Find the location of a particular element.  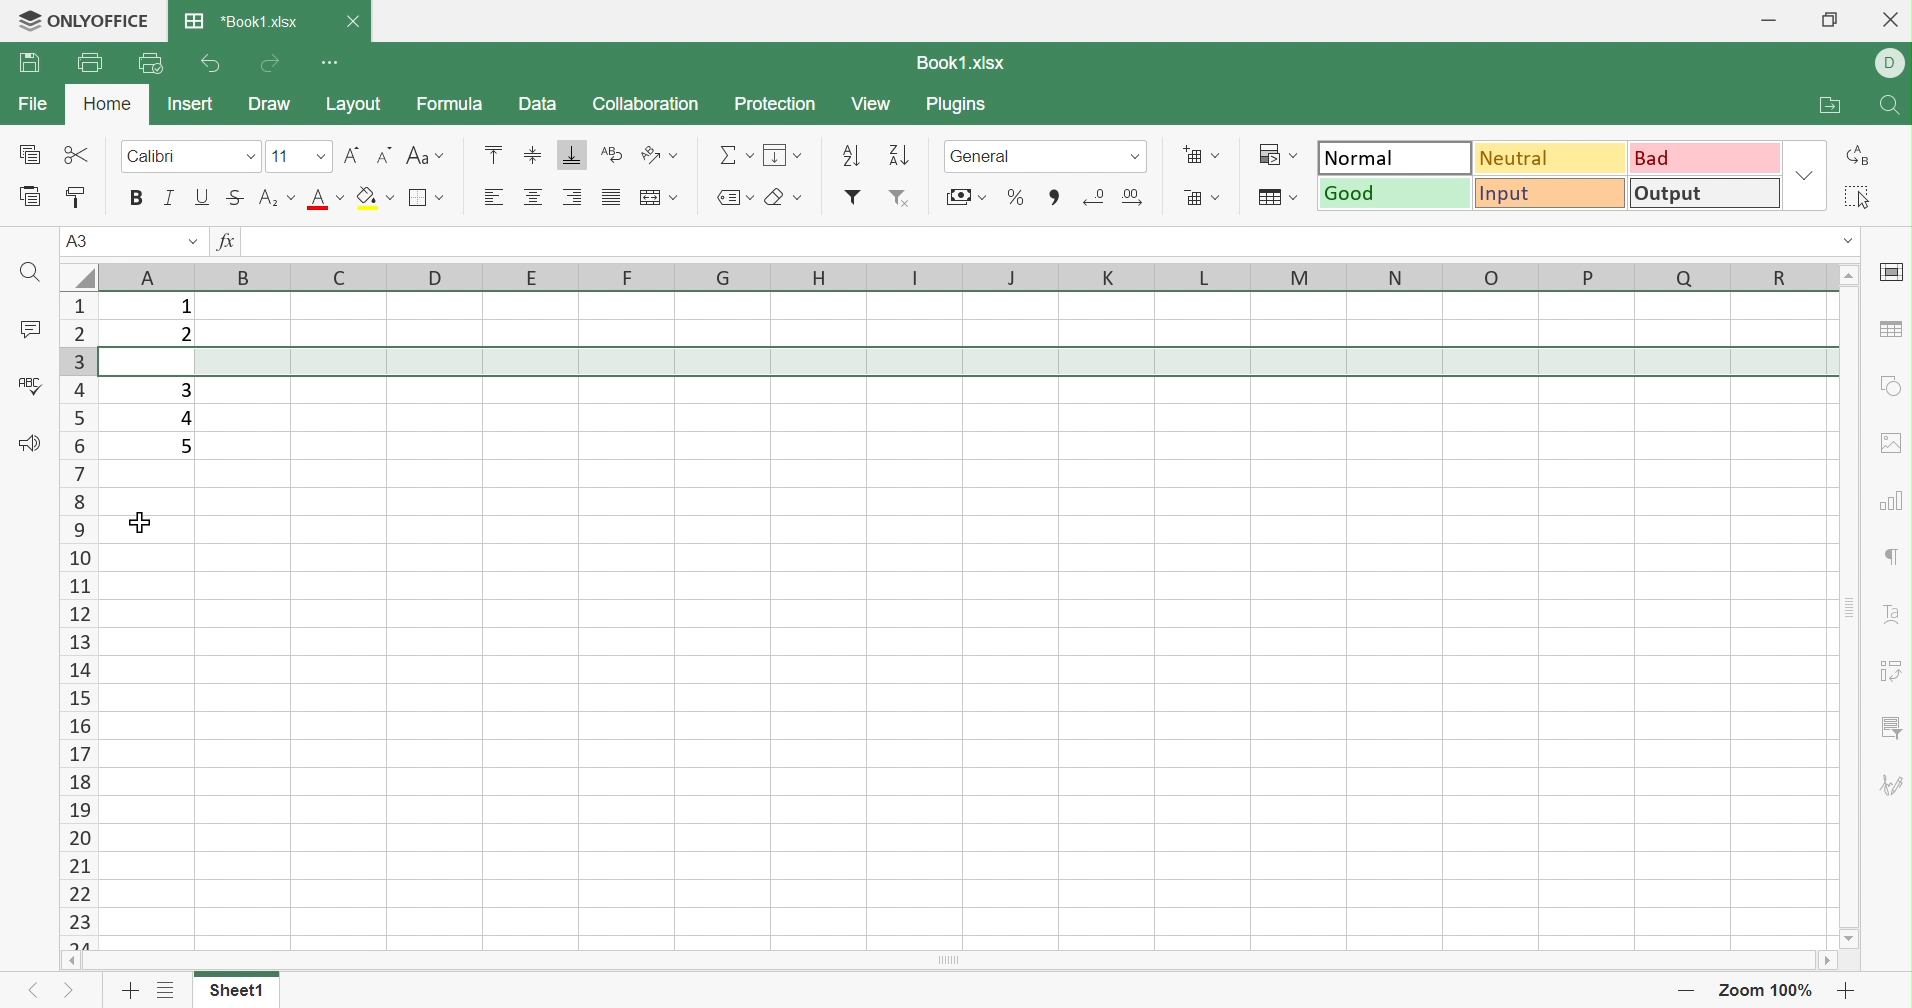

Collaboration is located at coordinates (647, 102).